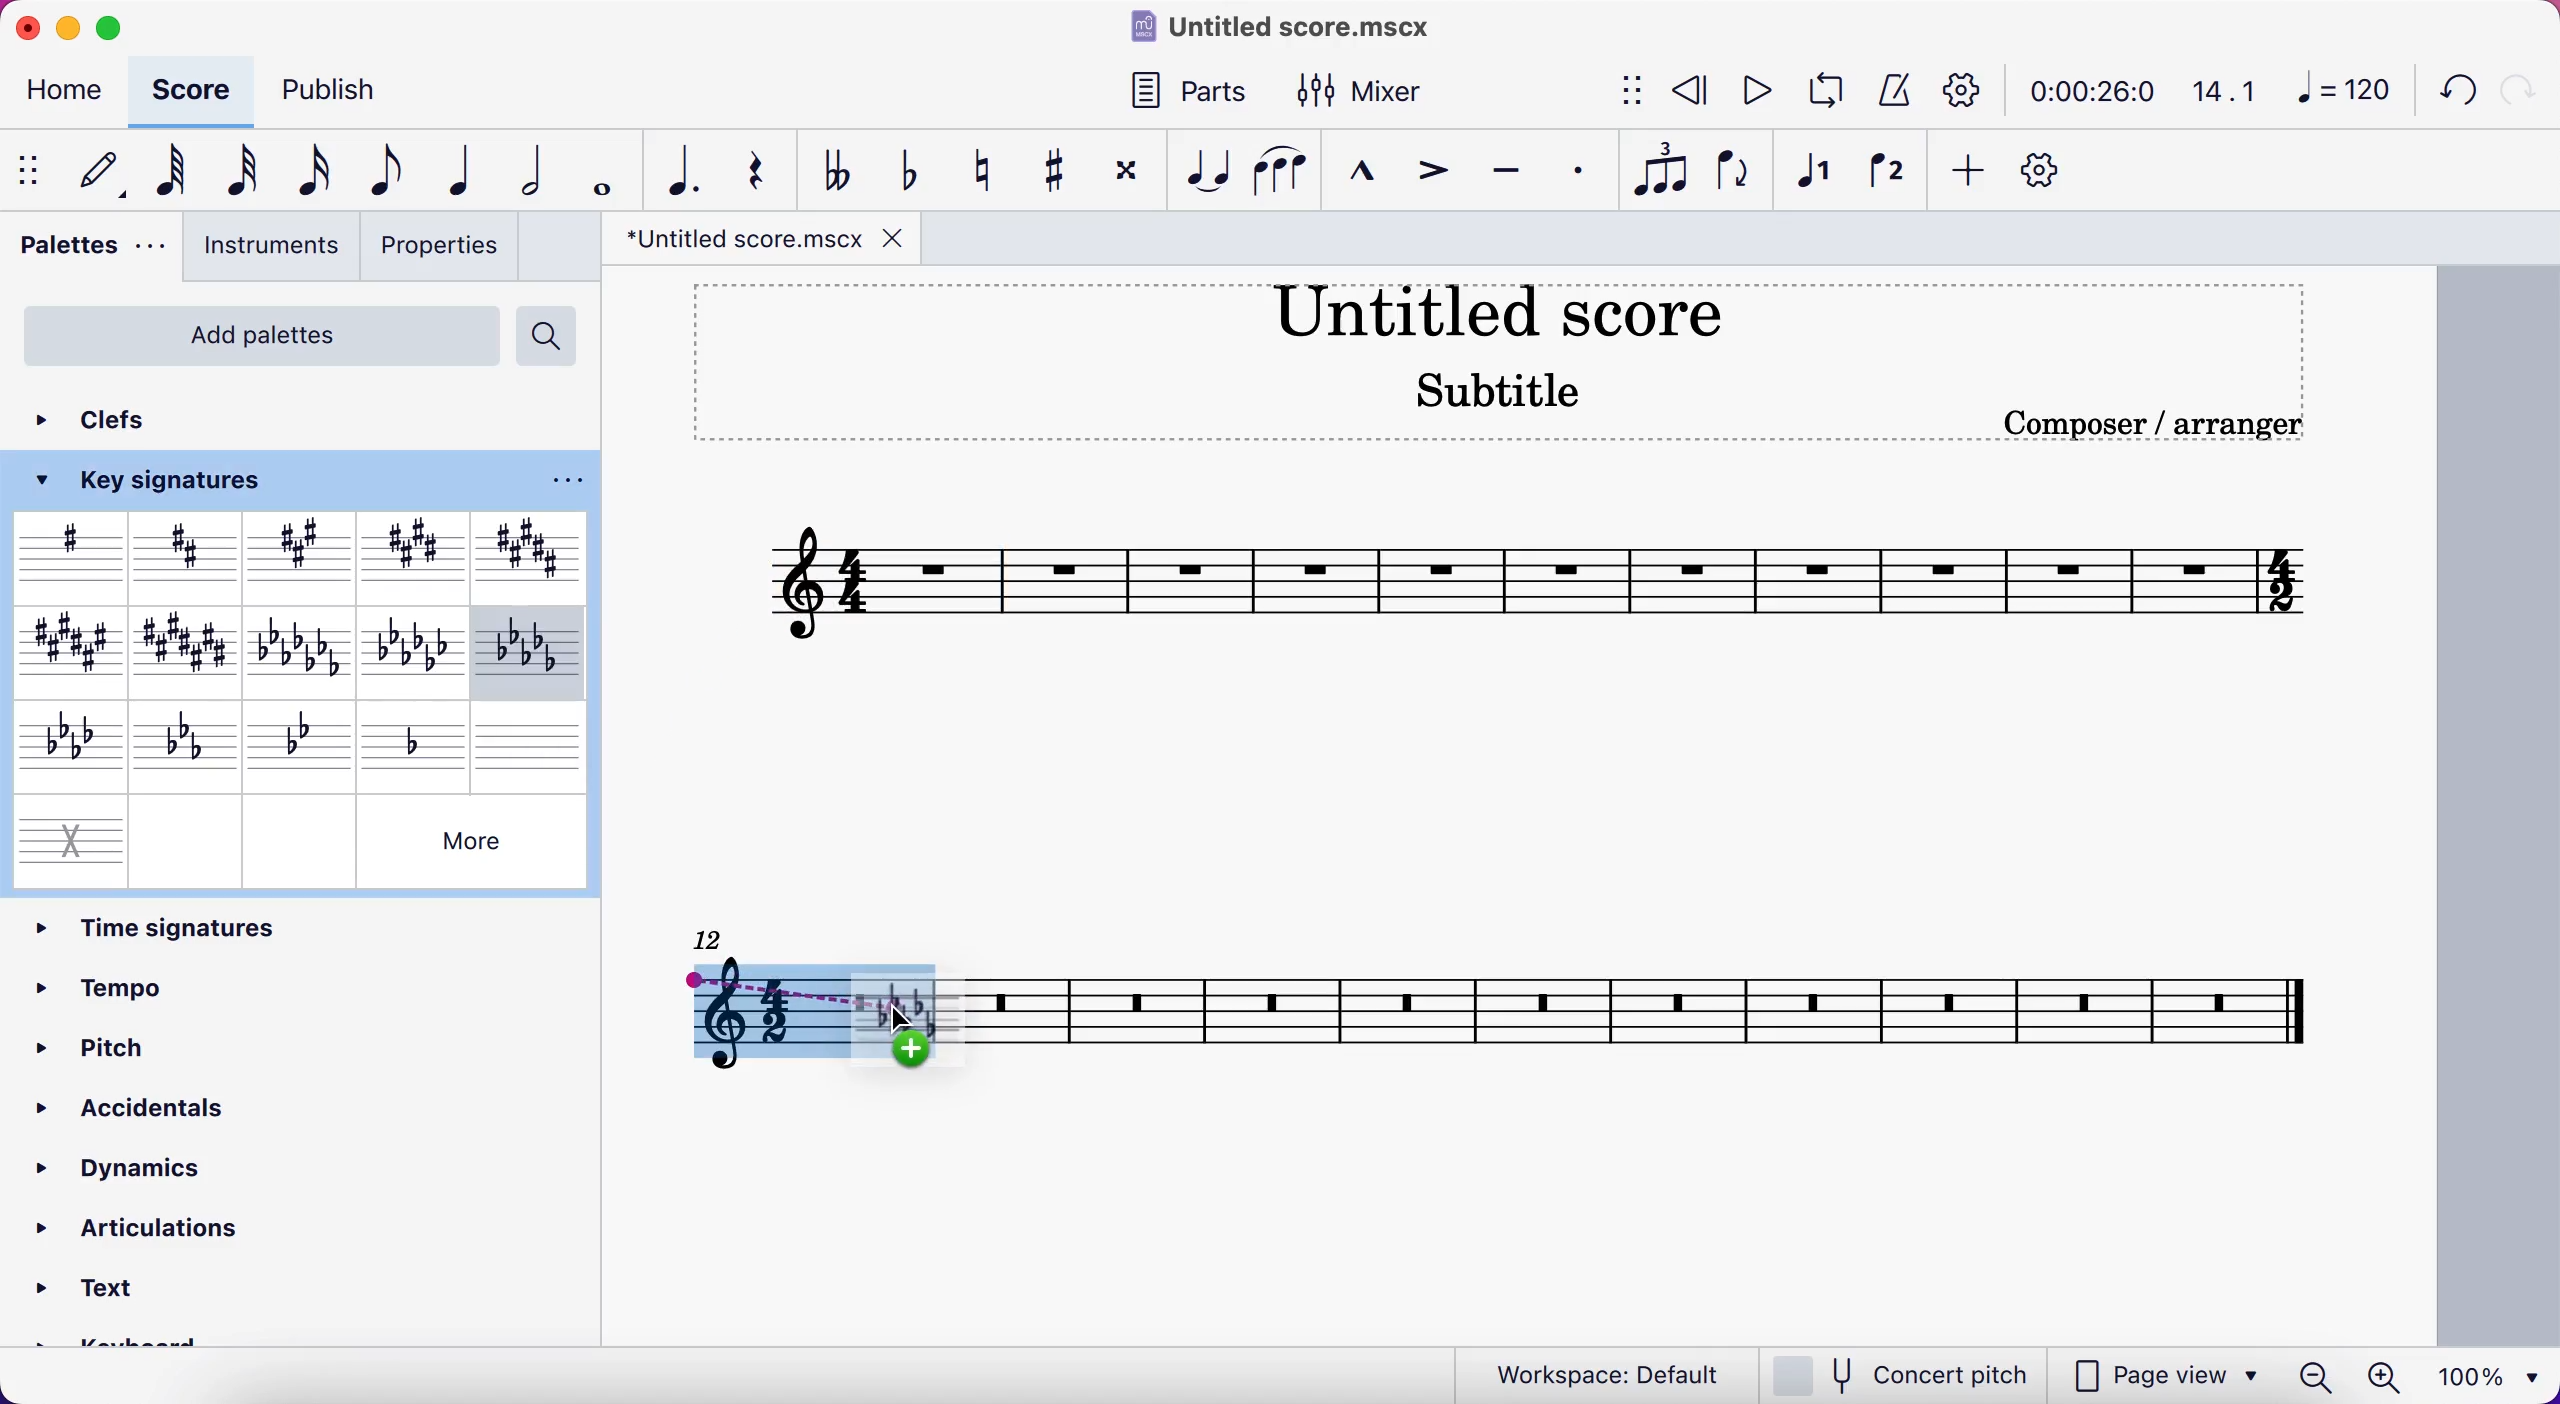 The height and width of the screenshot is (1404, 2560). Describe the element at coordinates (763, 240) in the screenshot. I see `file tab` at that location.